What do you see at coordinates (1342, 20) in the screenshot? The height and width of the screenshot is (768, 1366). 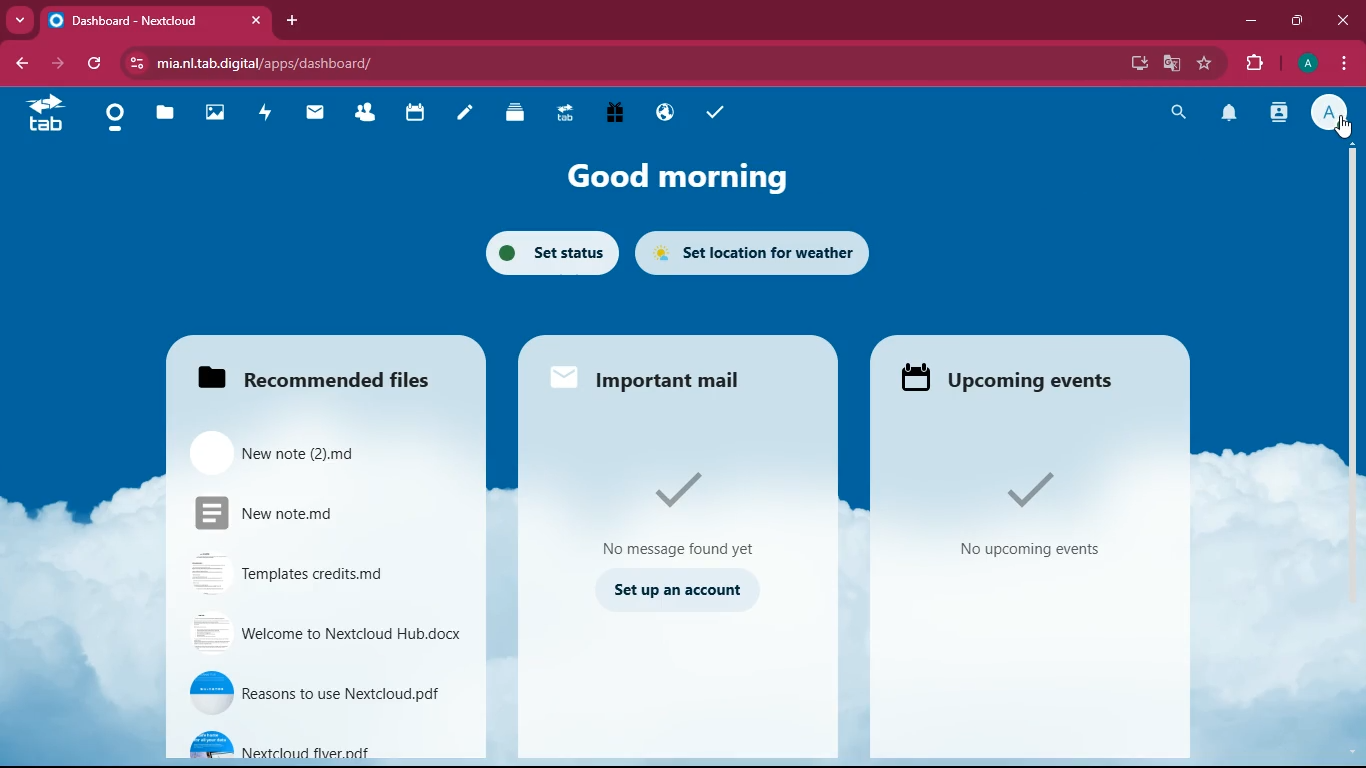 I see `close` at bounding box center [1342, 20].